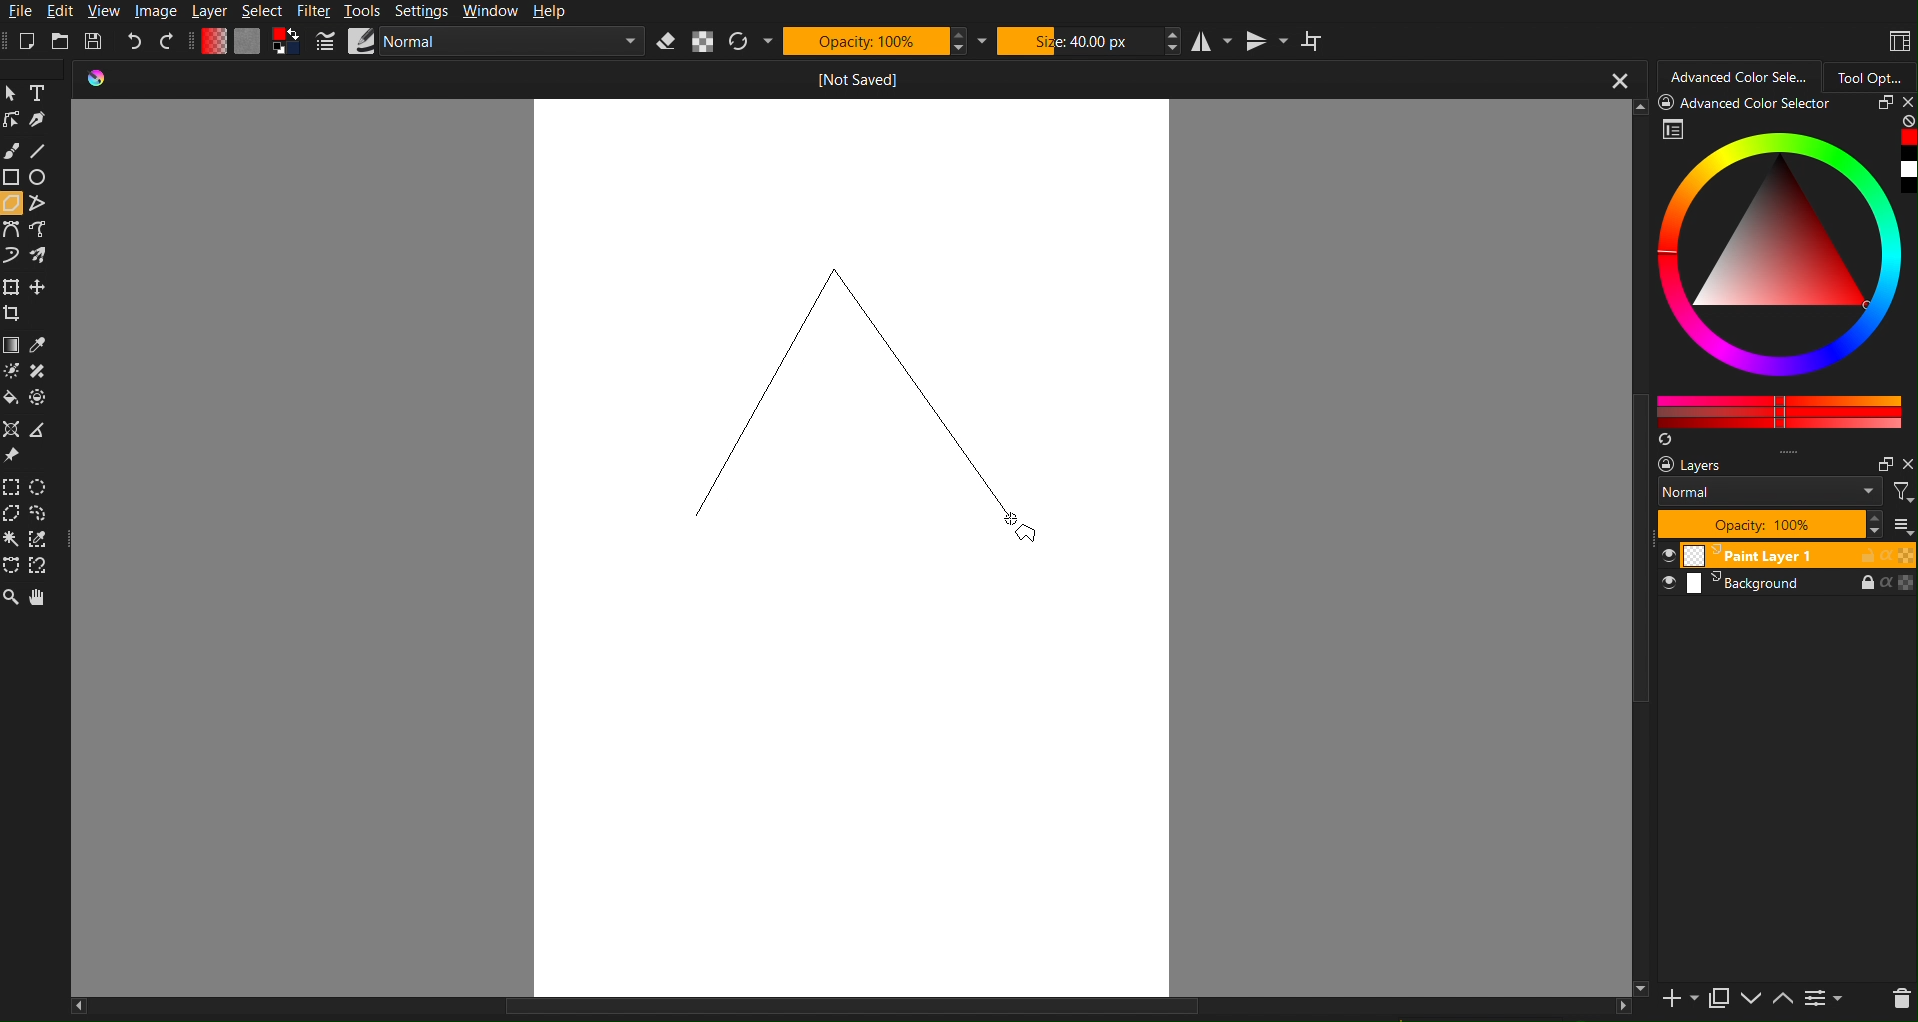 This screenshot has width=1918, height=1022. What do you see at coordinates (1771, 492) in the screenshot?
I see `blend mode` at bounding box center [1771, 492].